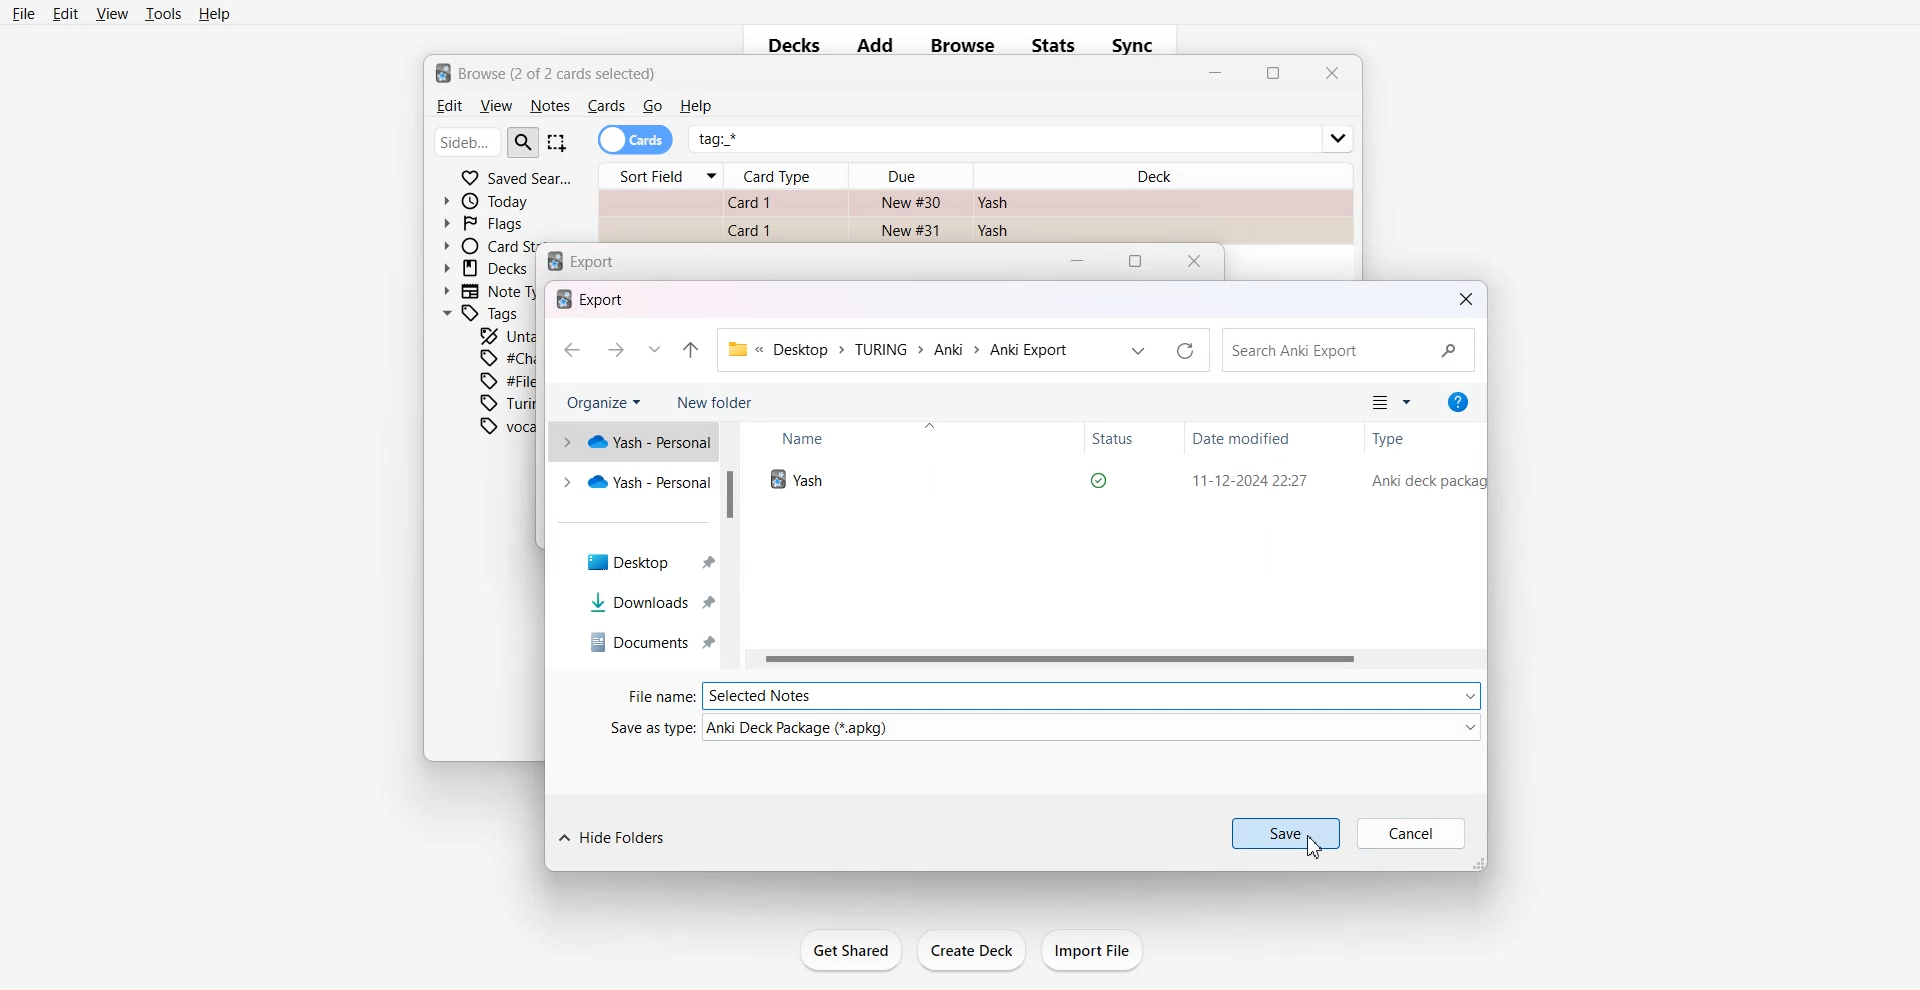 The width and height of the screenshot is (1920, 990). What do you see at coordinates (692, 349) in the screenshot?
I see `Up to` at bounding box center [692, 349].